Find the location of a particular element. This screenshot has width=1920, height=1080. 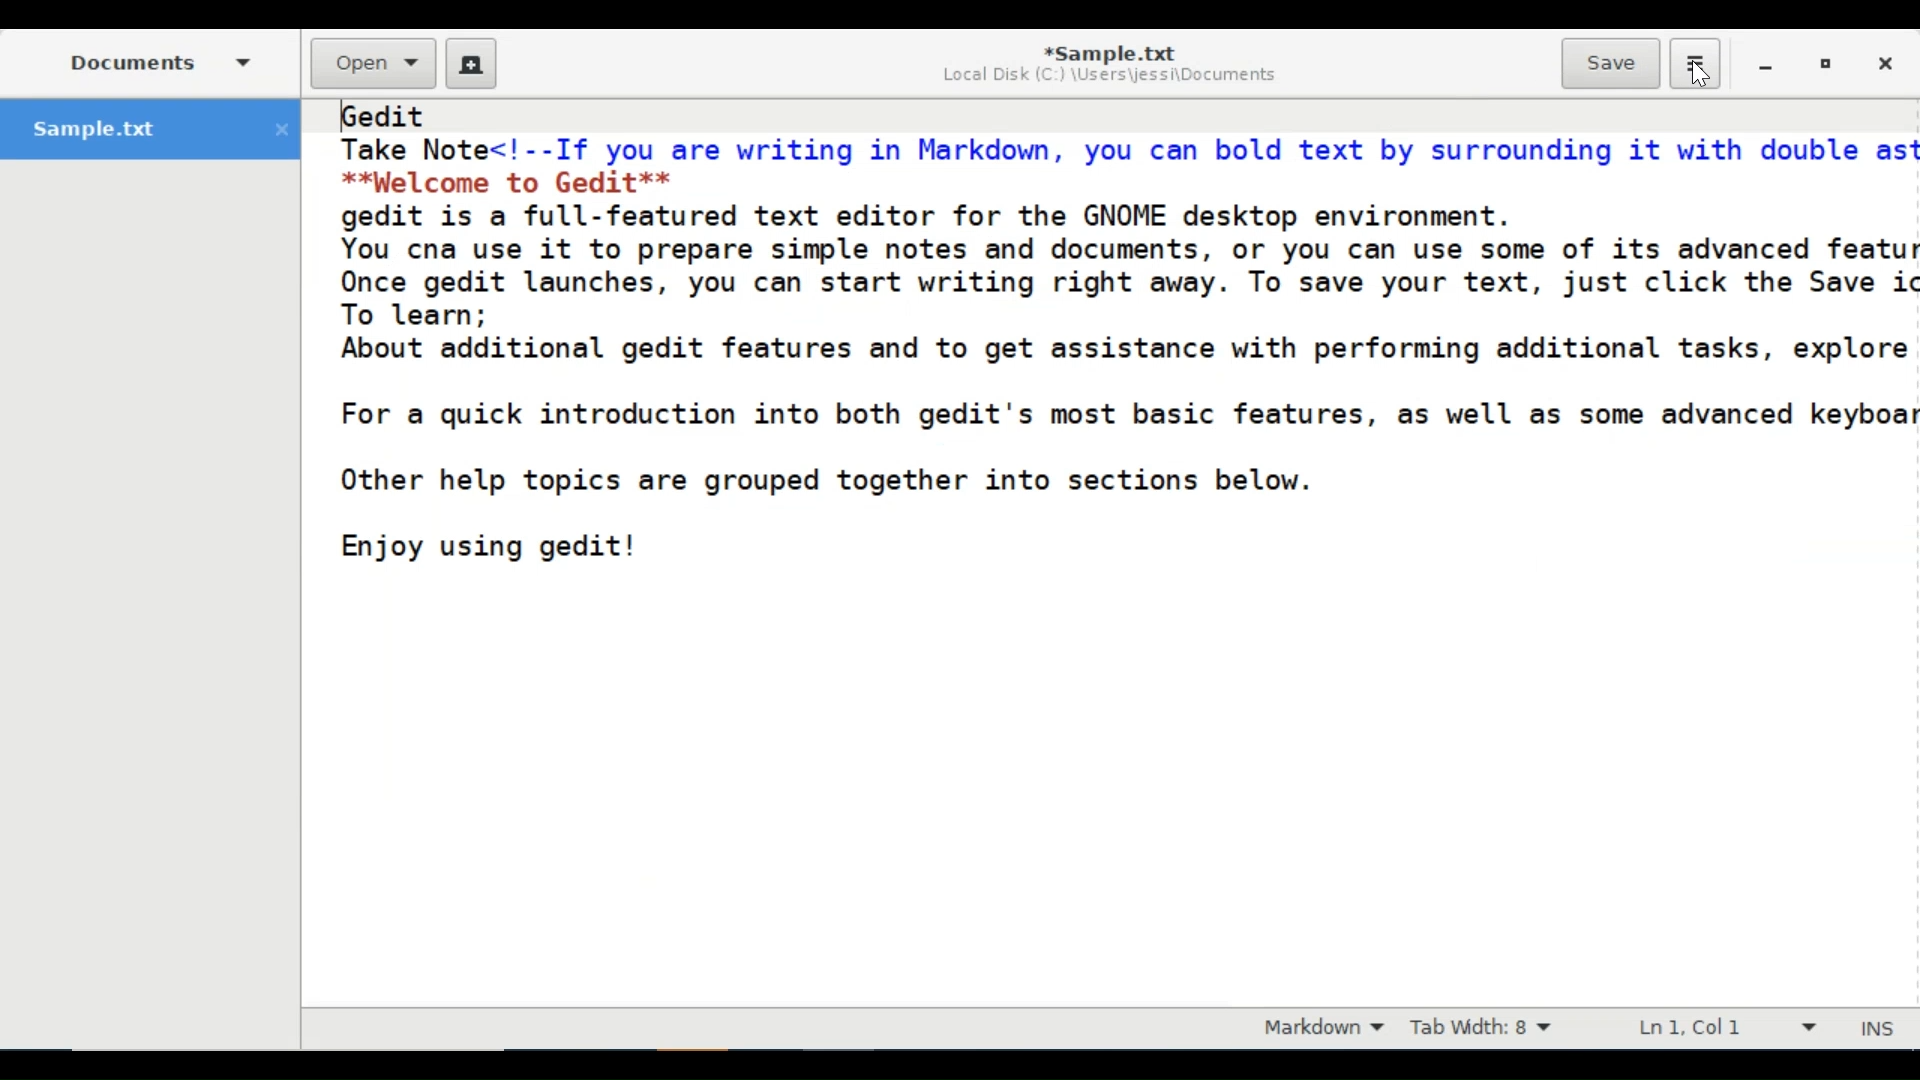

Markdown is located at coordinates (1325, 1028).